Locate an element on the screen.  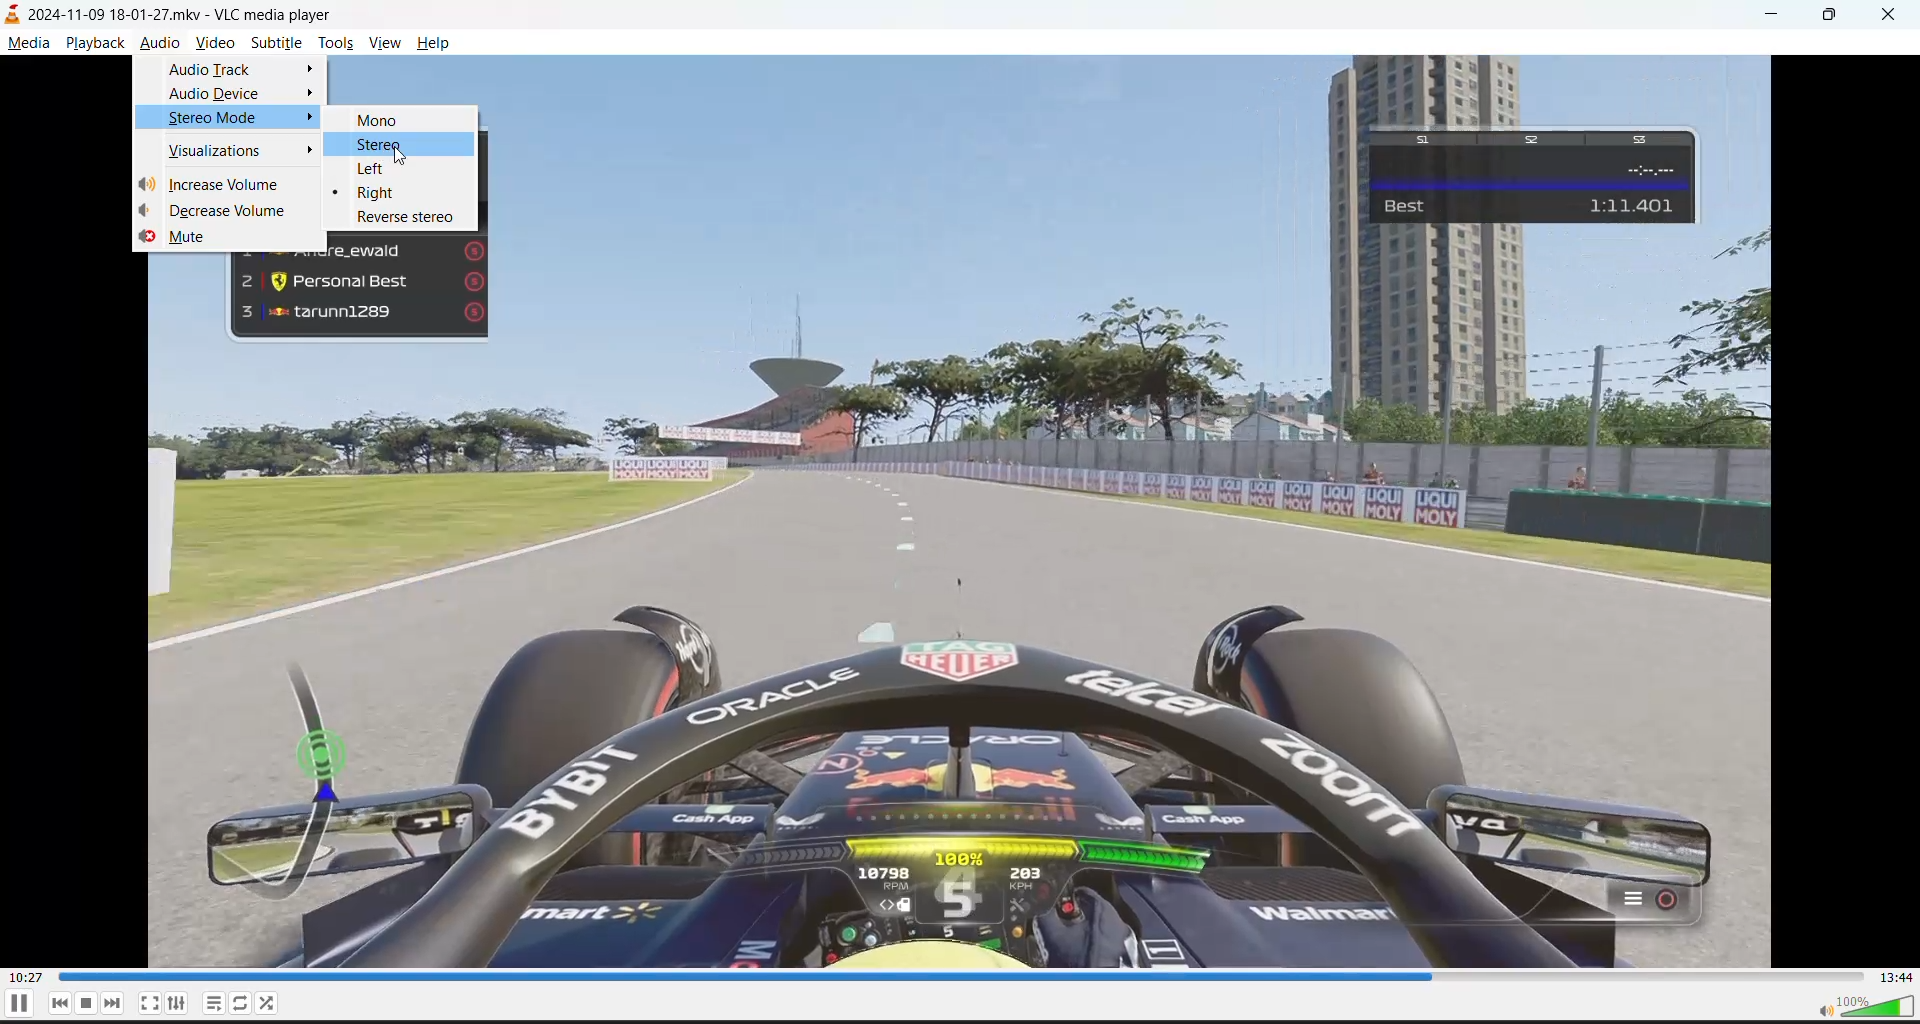
previous is located at coordinates (55, 1004).